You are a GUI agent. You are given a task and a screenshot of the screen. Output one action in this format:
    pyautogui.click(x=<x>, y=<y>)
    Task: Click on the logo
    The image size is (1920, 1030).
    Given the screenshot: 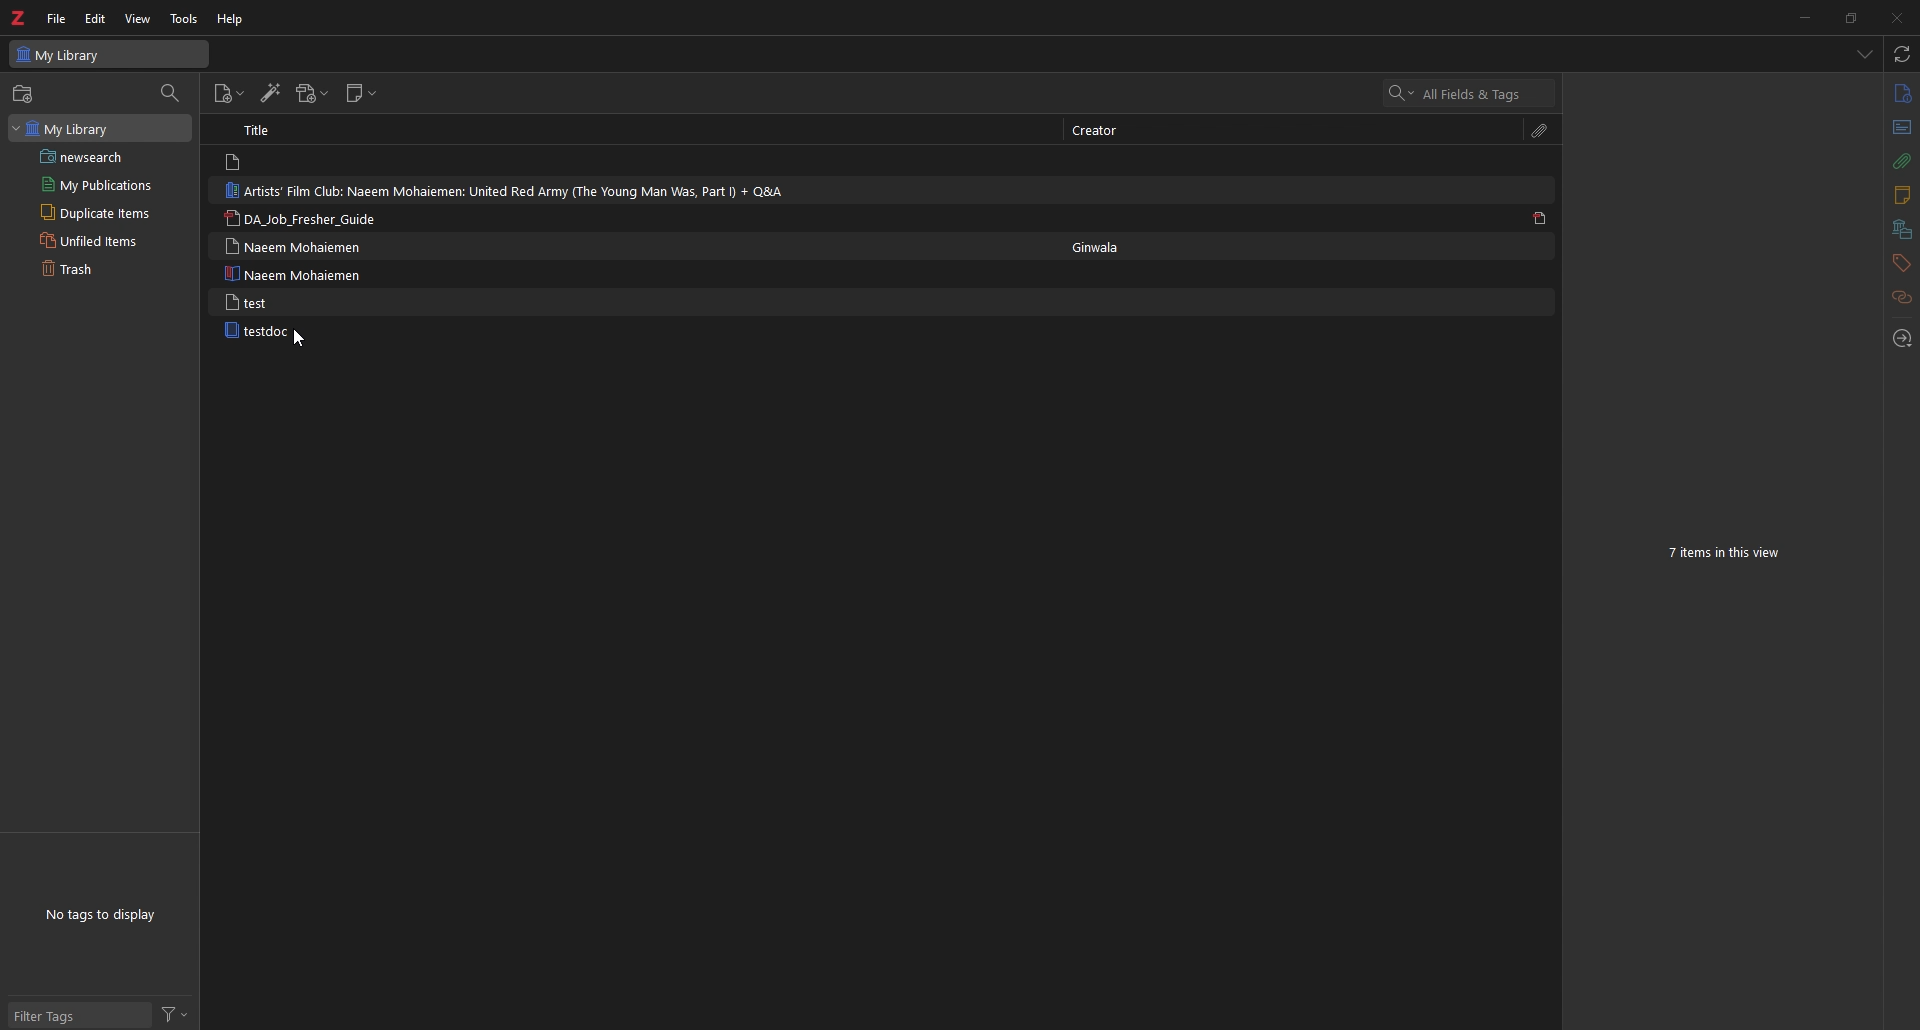 What is the action you would take?
    pyautogui.click(x=20, y=18)
    